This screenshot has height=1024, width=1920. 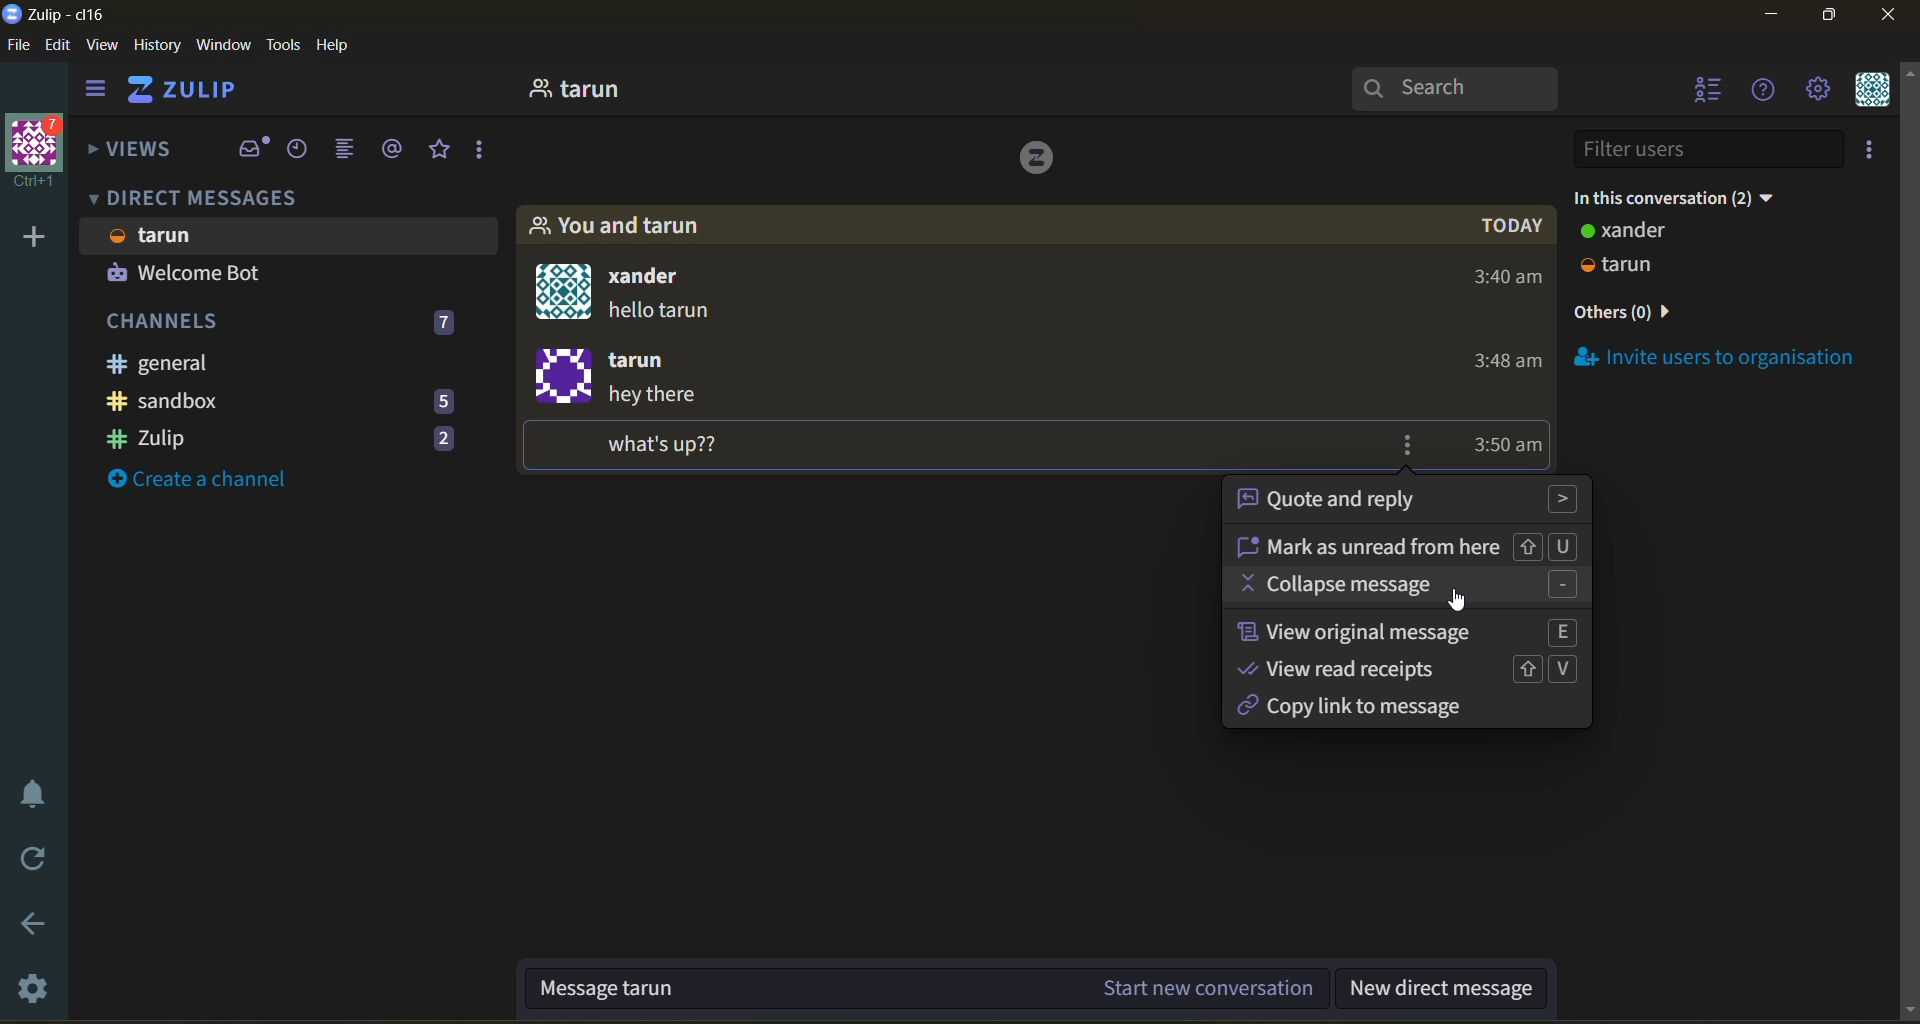 I want to click on star this message, so click(x=1445, y=448).